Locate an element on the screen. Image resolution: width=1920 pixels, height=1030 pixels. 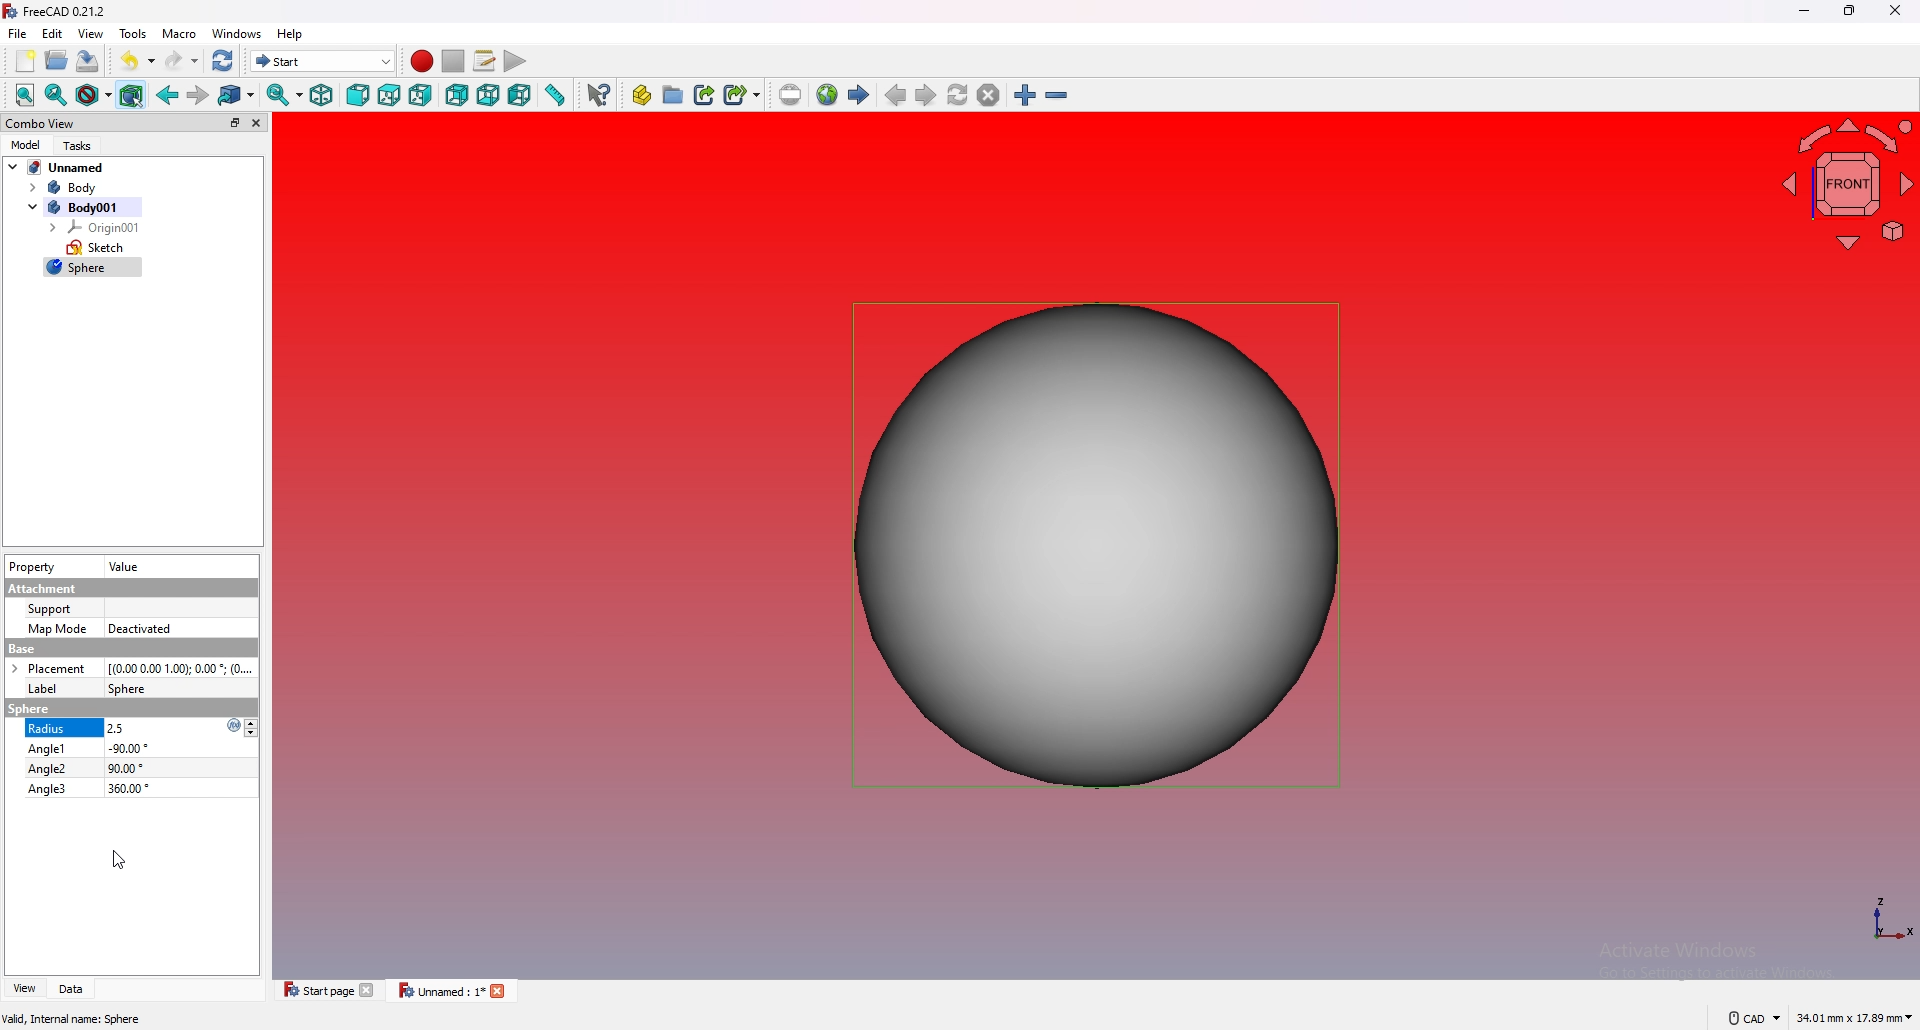
cursor is located at coordinates (118, 858).